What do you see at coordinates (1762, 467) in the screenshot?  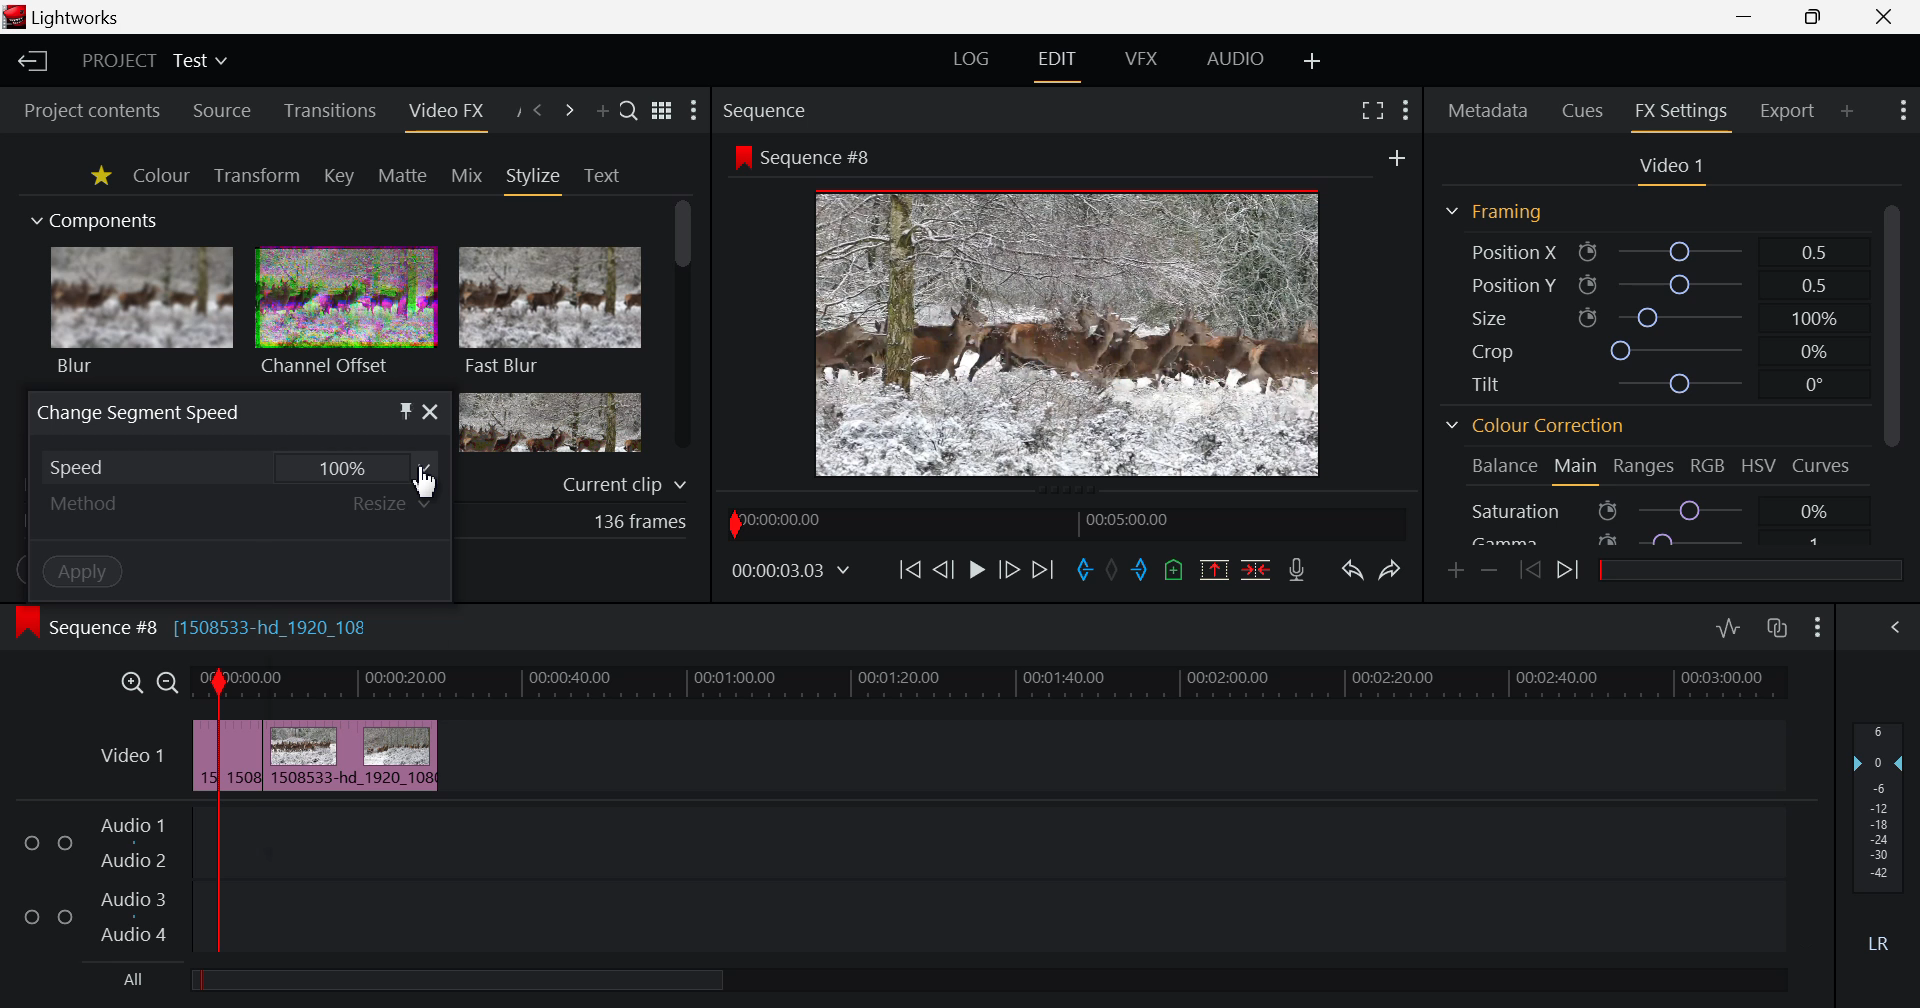 I see `HSV` at bounding box center [1762, 467].